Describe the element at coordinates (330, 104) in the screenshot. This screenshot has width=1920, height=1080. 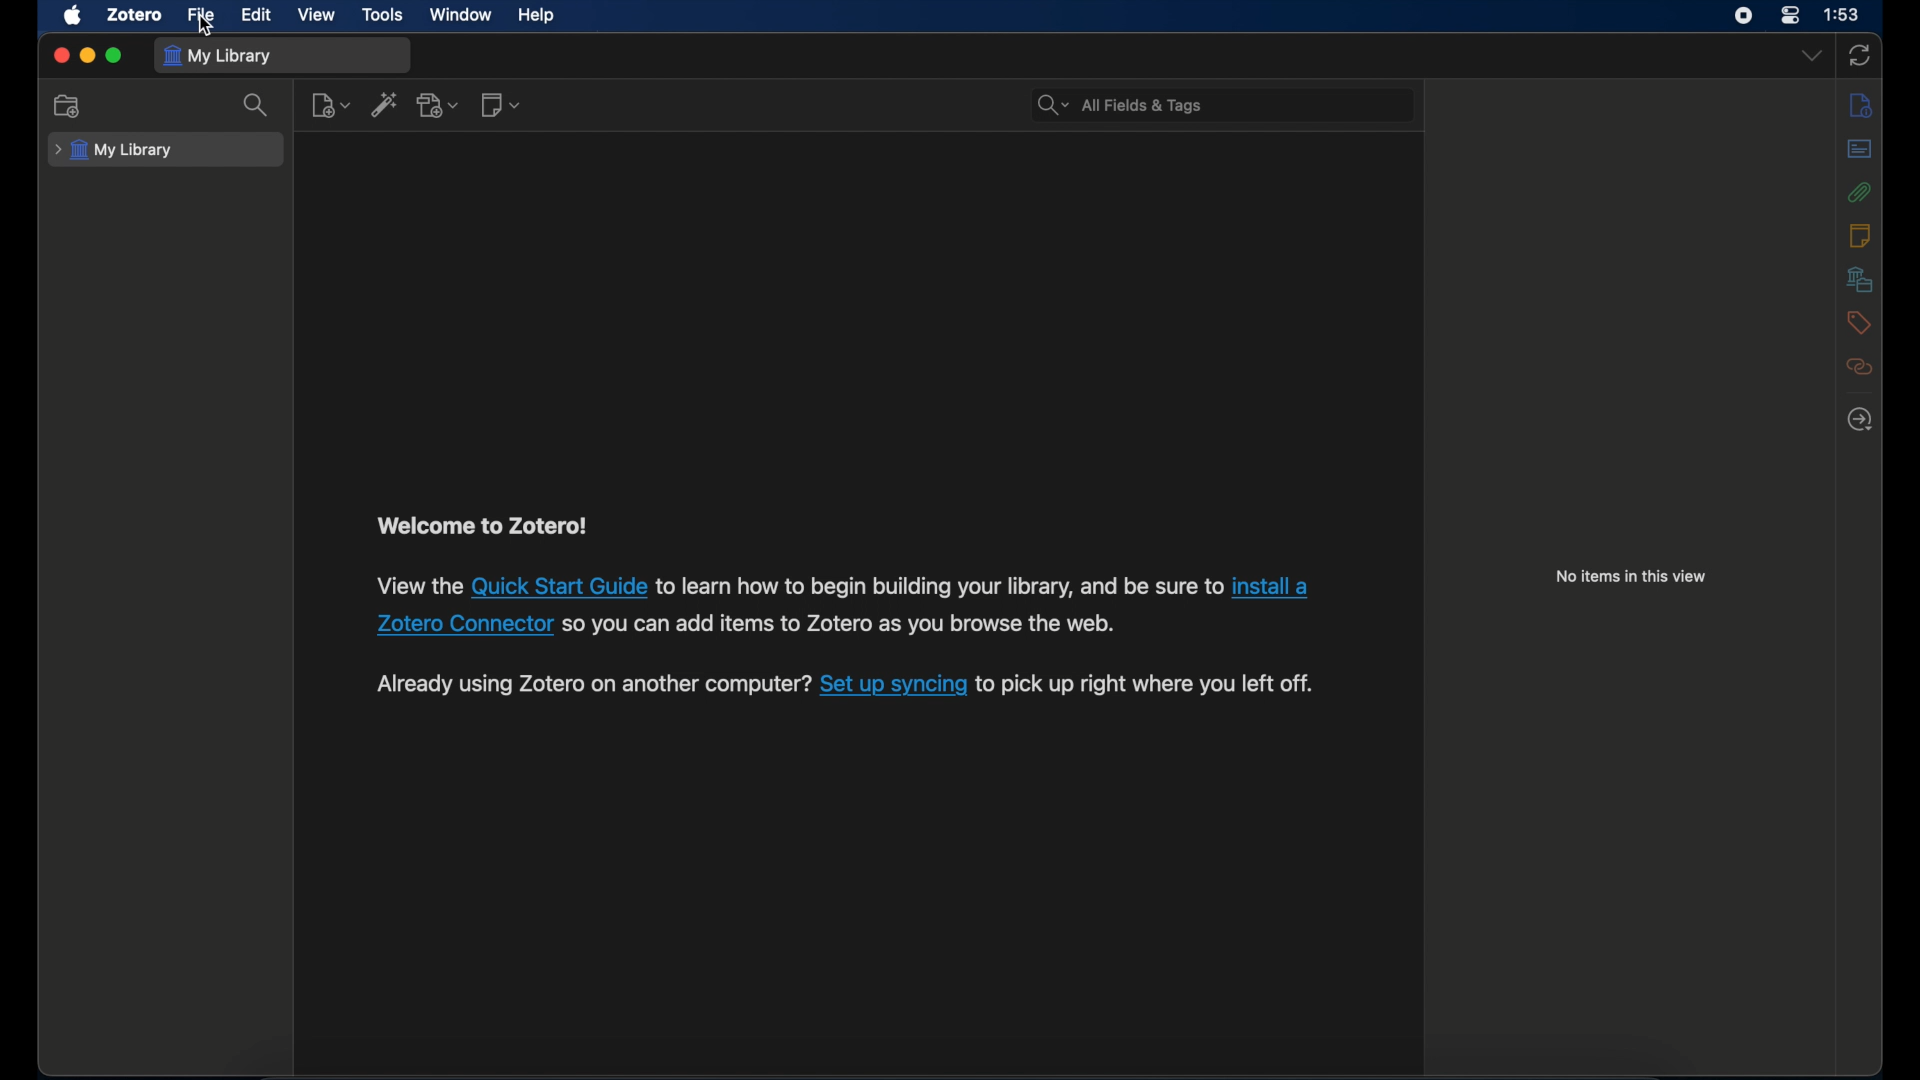
I see `new item` at that location.